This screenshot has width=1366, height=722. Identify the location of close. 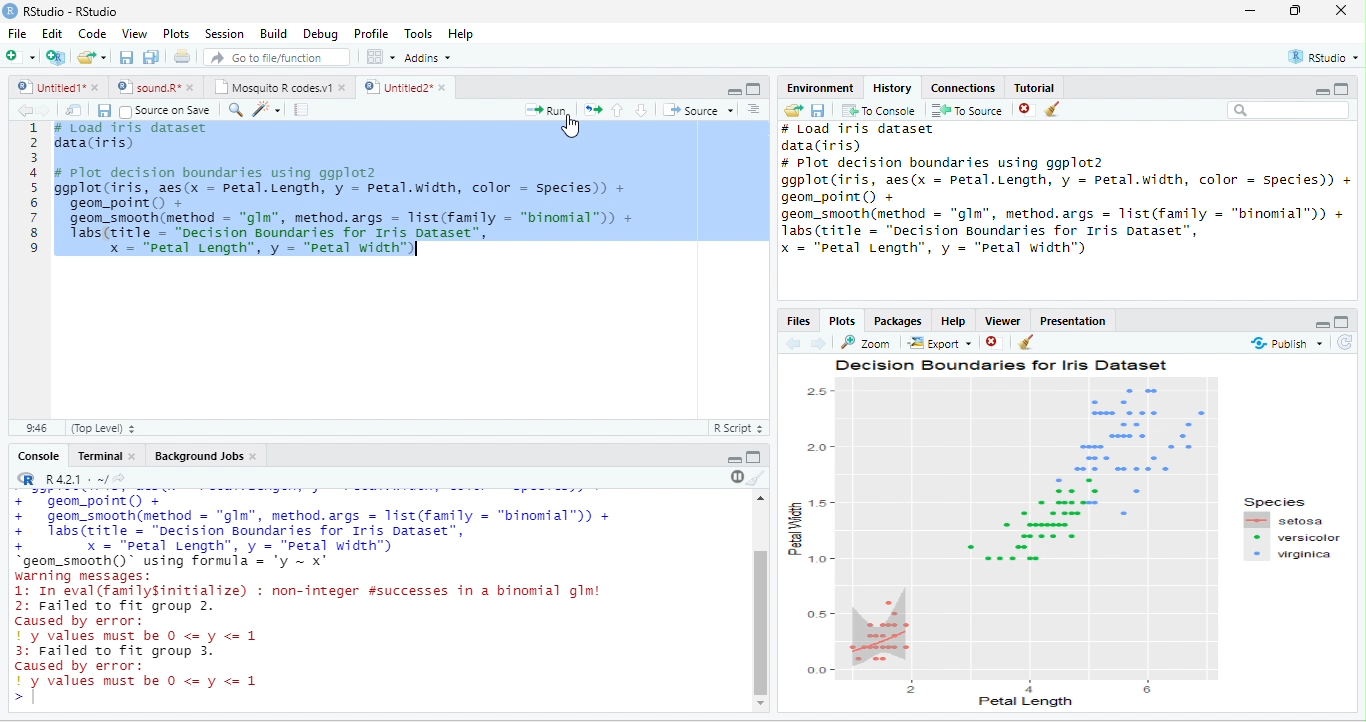
(445, 87).